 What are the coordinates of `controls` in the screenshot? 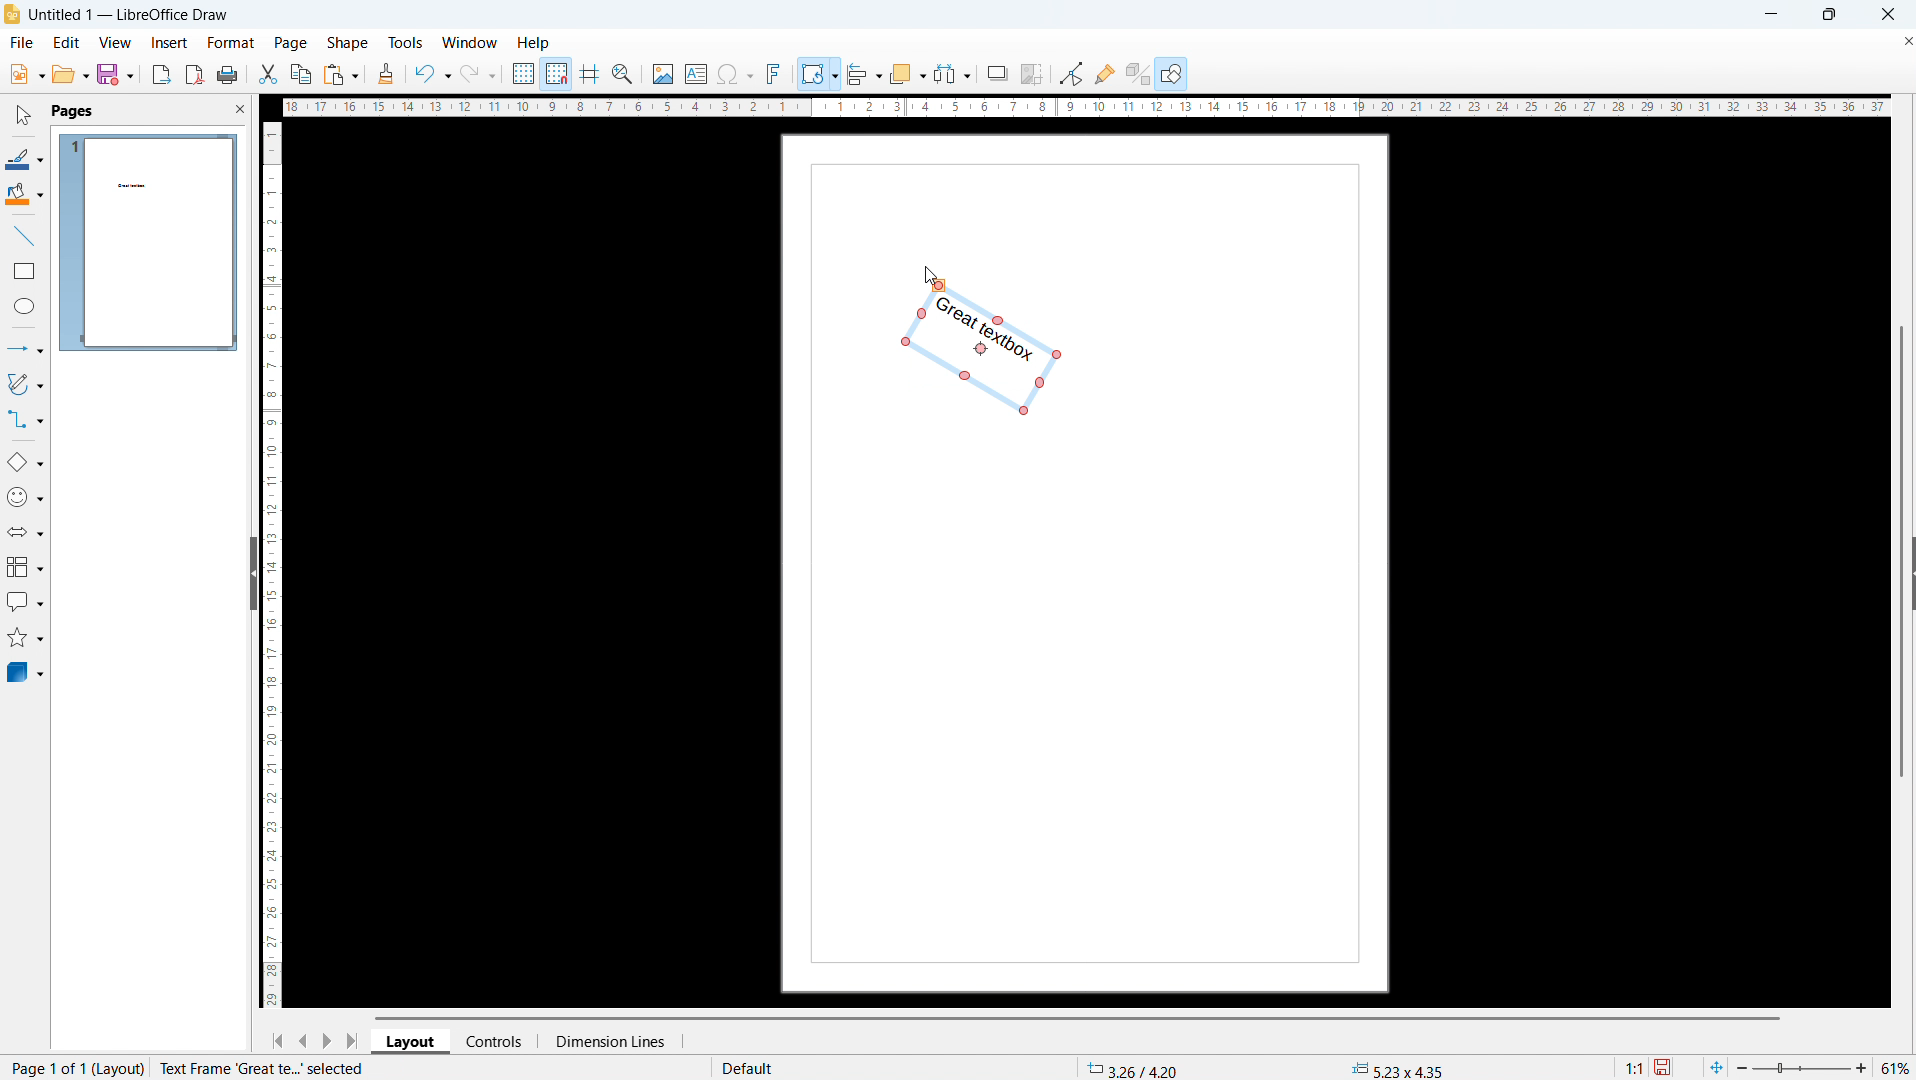 It's located at (497, 1041).